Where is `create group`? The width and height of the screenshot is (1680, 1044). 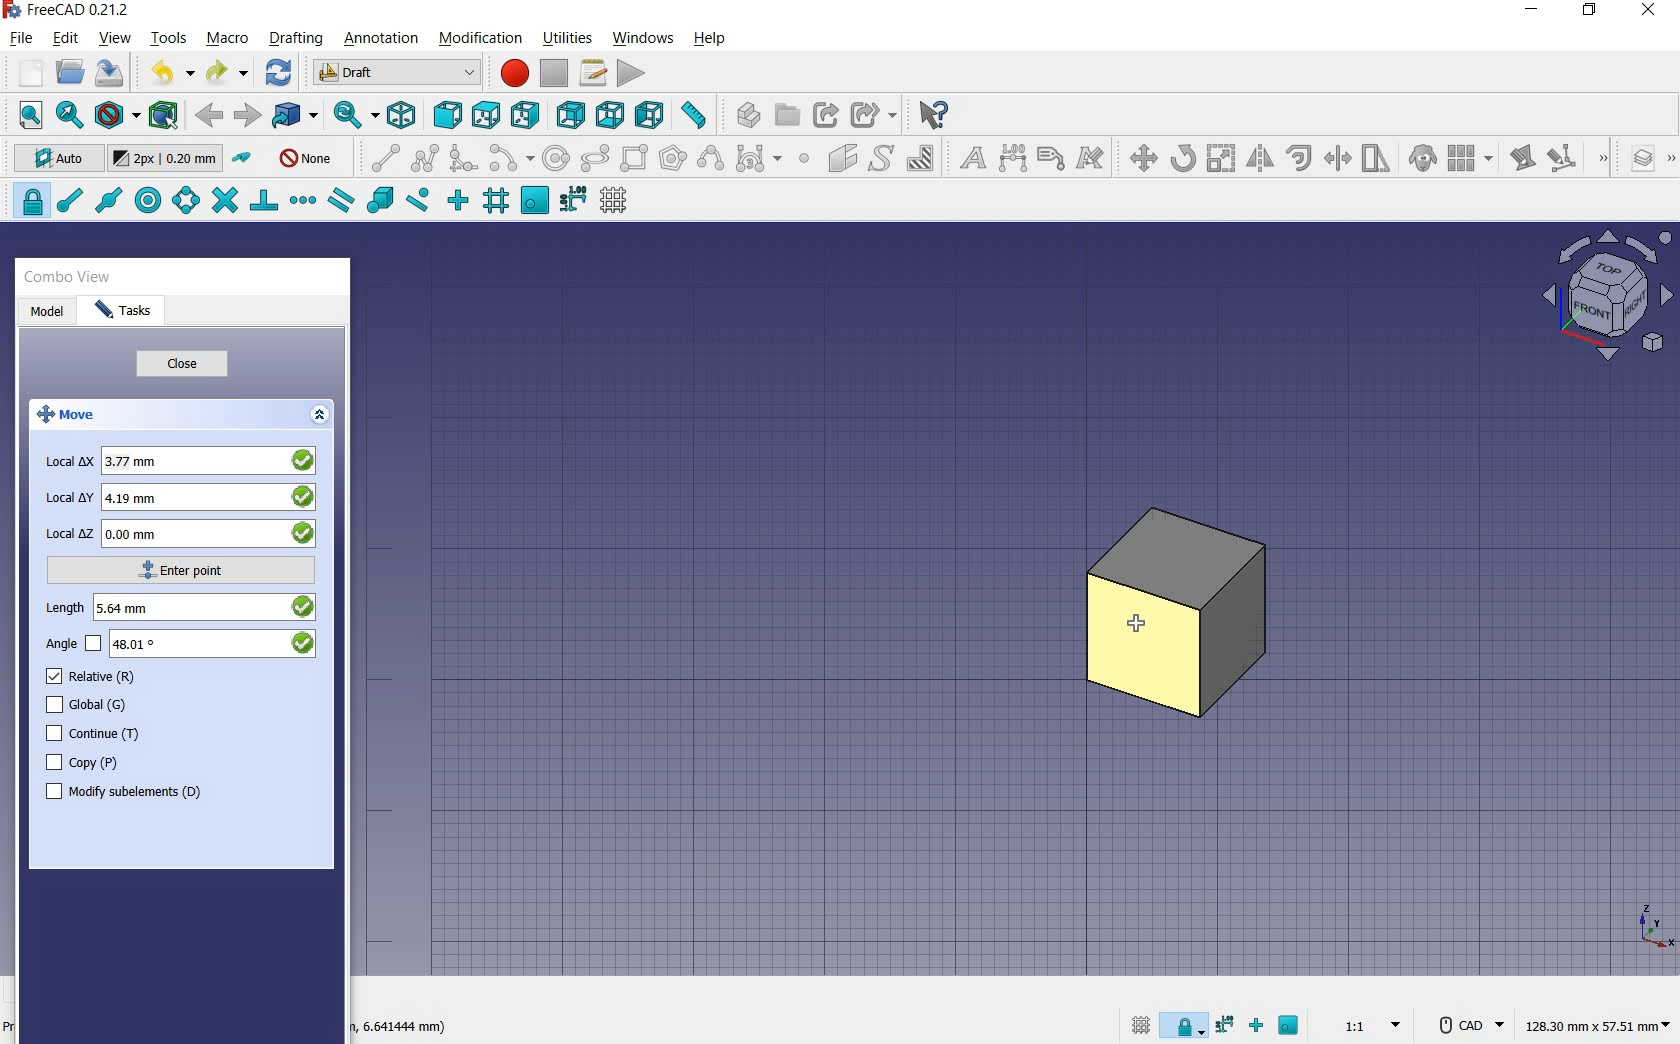 create group is located at coordinates (787, 116).